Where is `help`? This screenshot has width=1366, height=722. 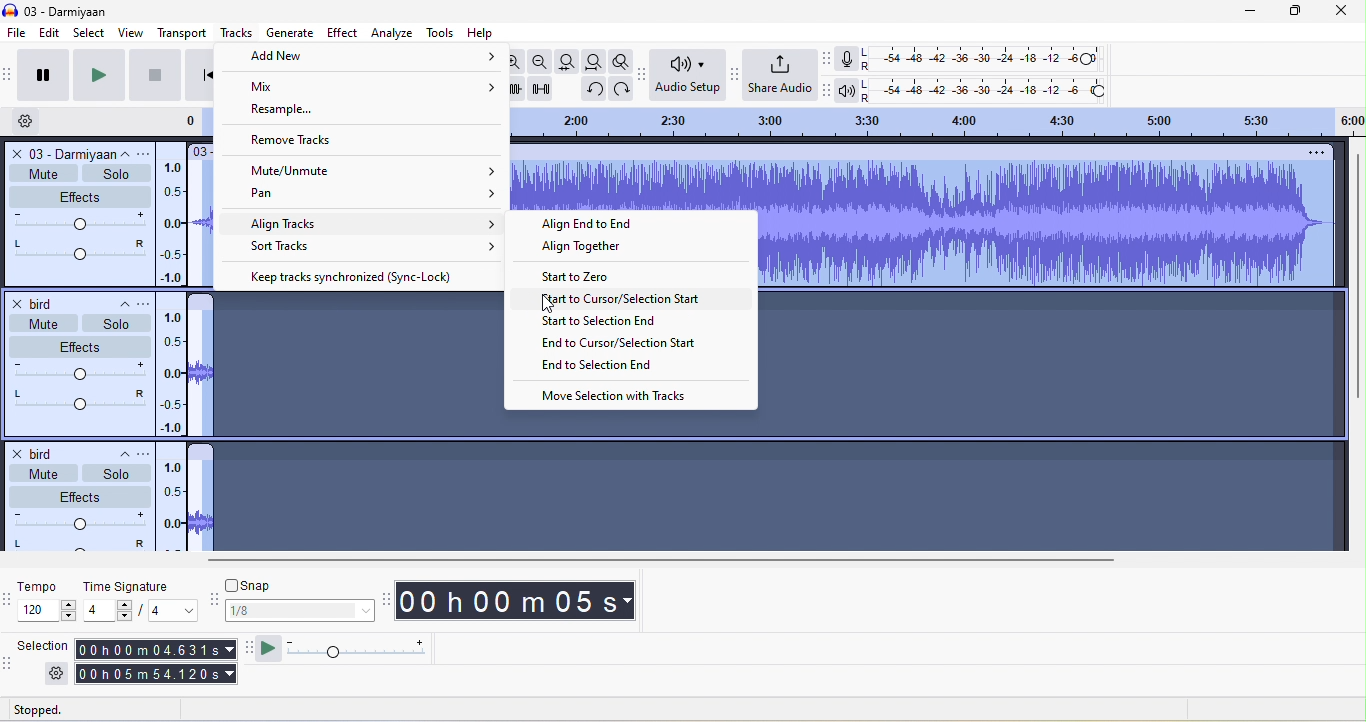
help is located at coordinates (486, 31).